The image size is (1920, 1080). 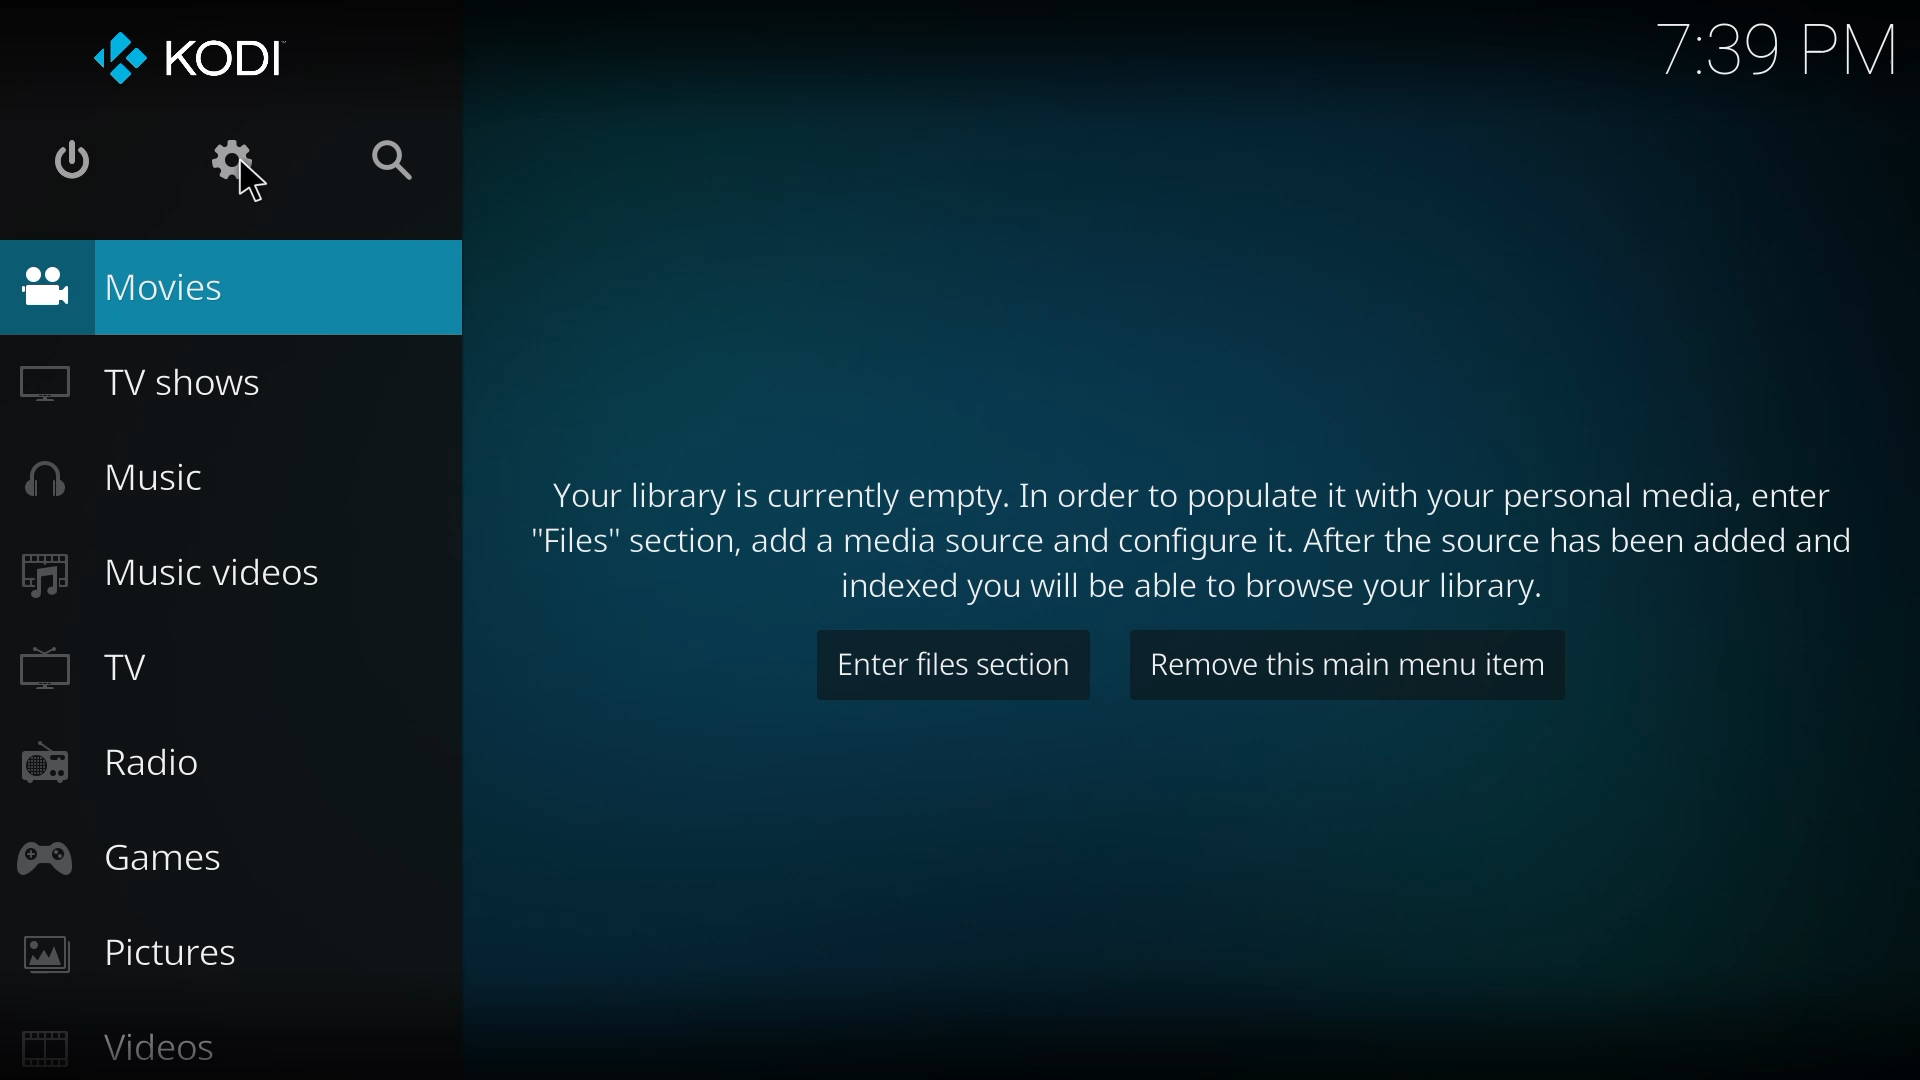 What do you see at coordinates (111, 1051) in the screenshot?
I see `videos` at bounding box center [111, 1051].